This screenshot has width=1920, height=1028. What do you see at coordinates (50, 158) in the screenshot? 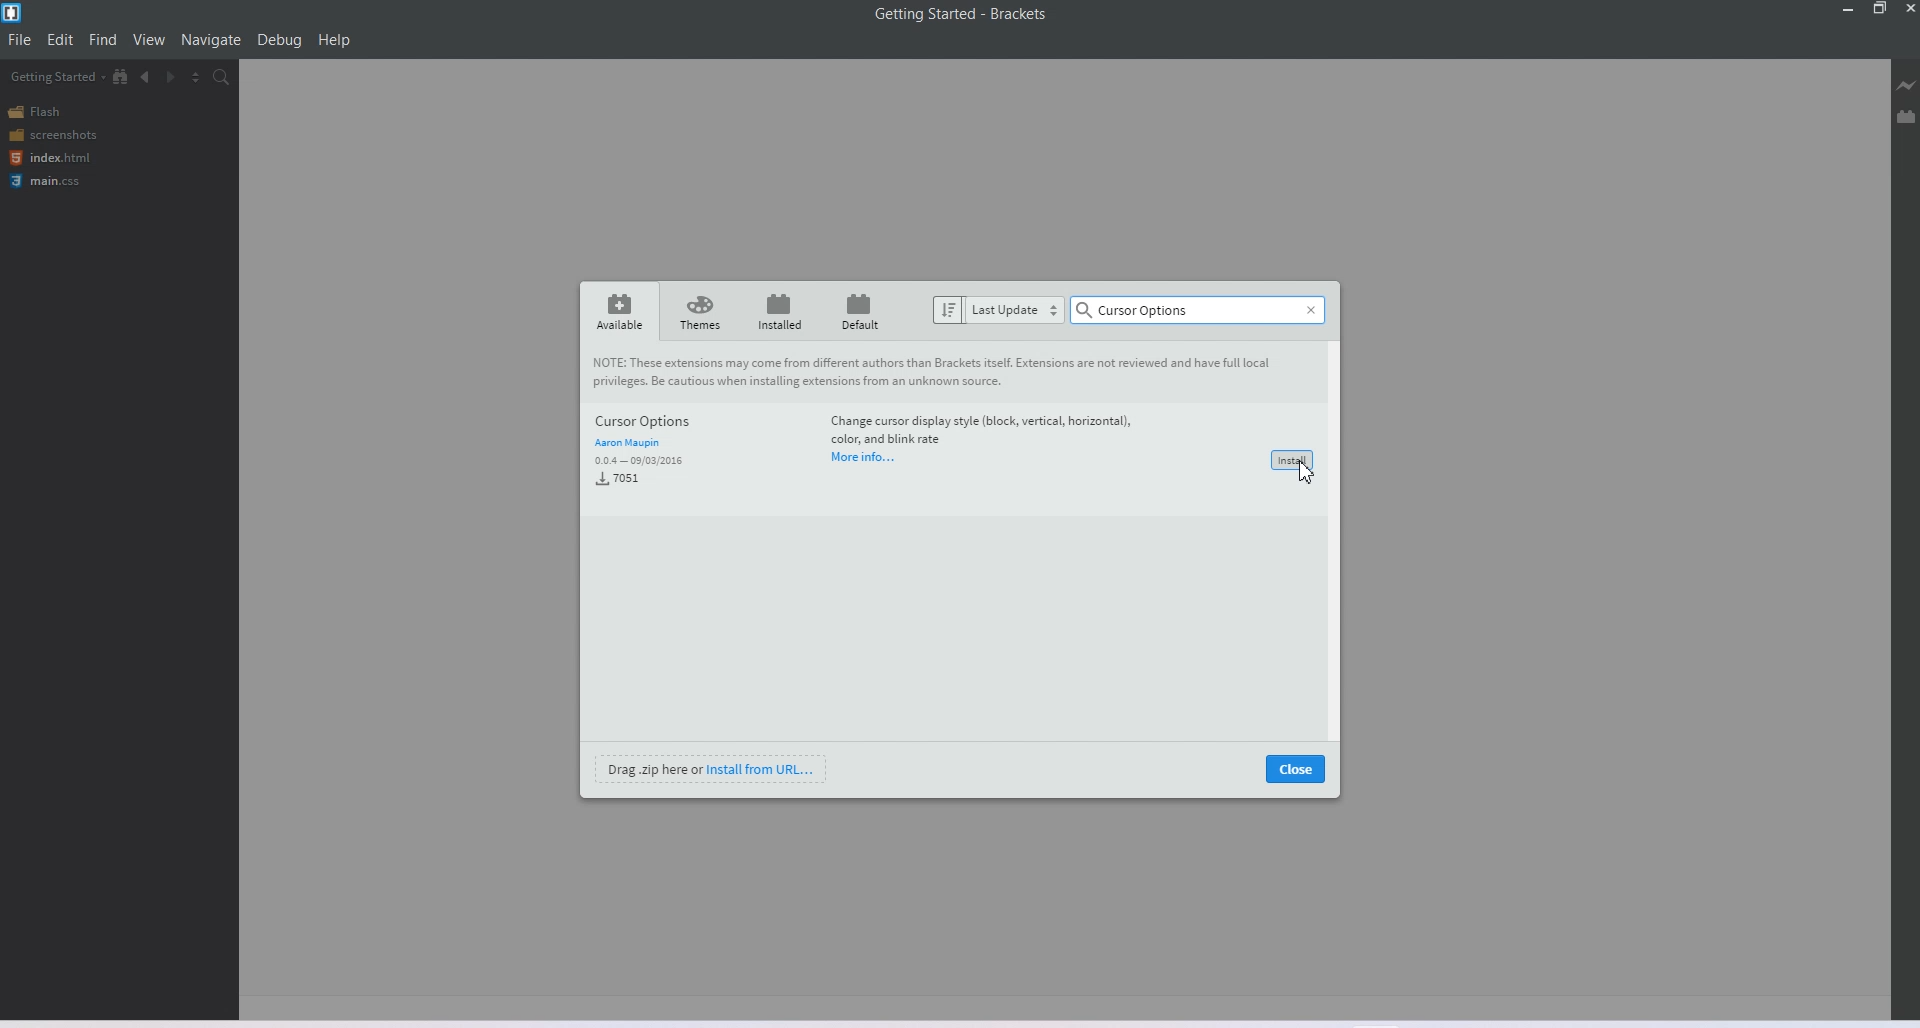
I see `index.html` at bounding box center [50, 158].